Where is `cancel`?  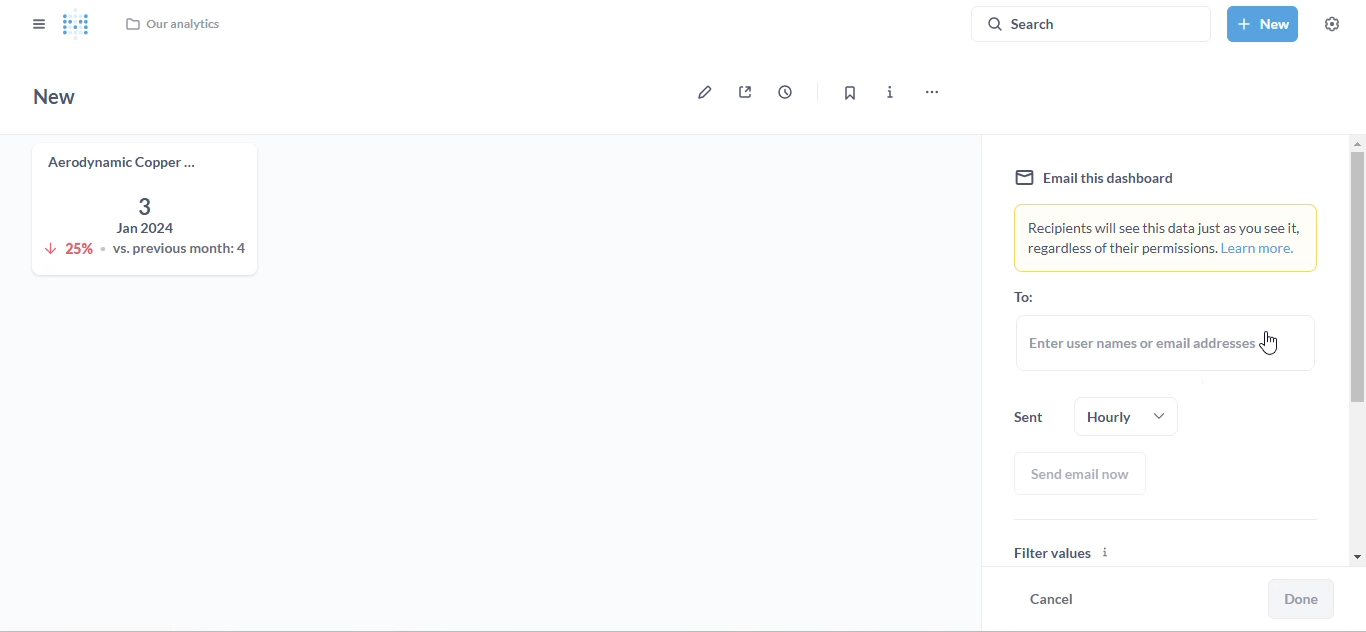 cancel is located at coordinates (1052, 598).